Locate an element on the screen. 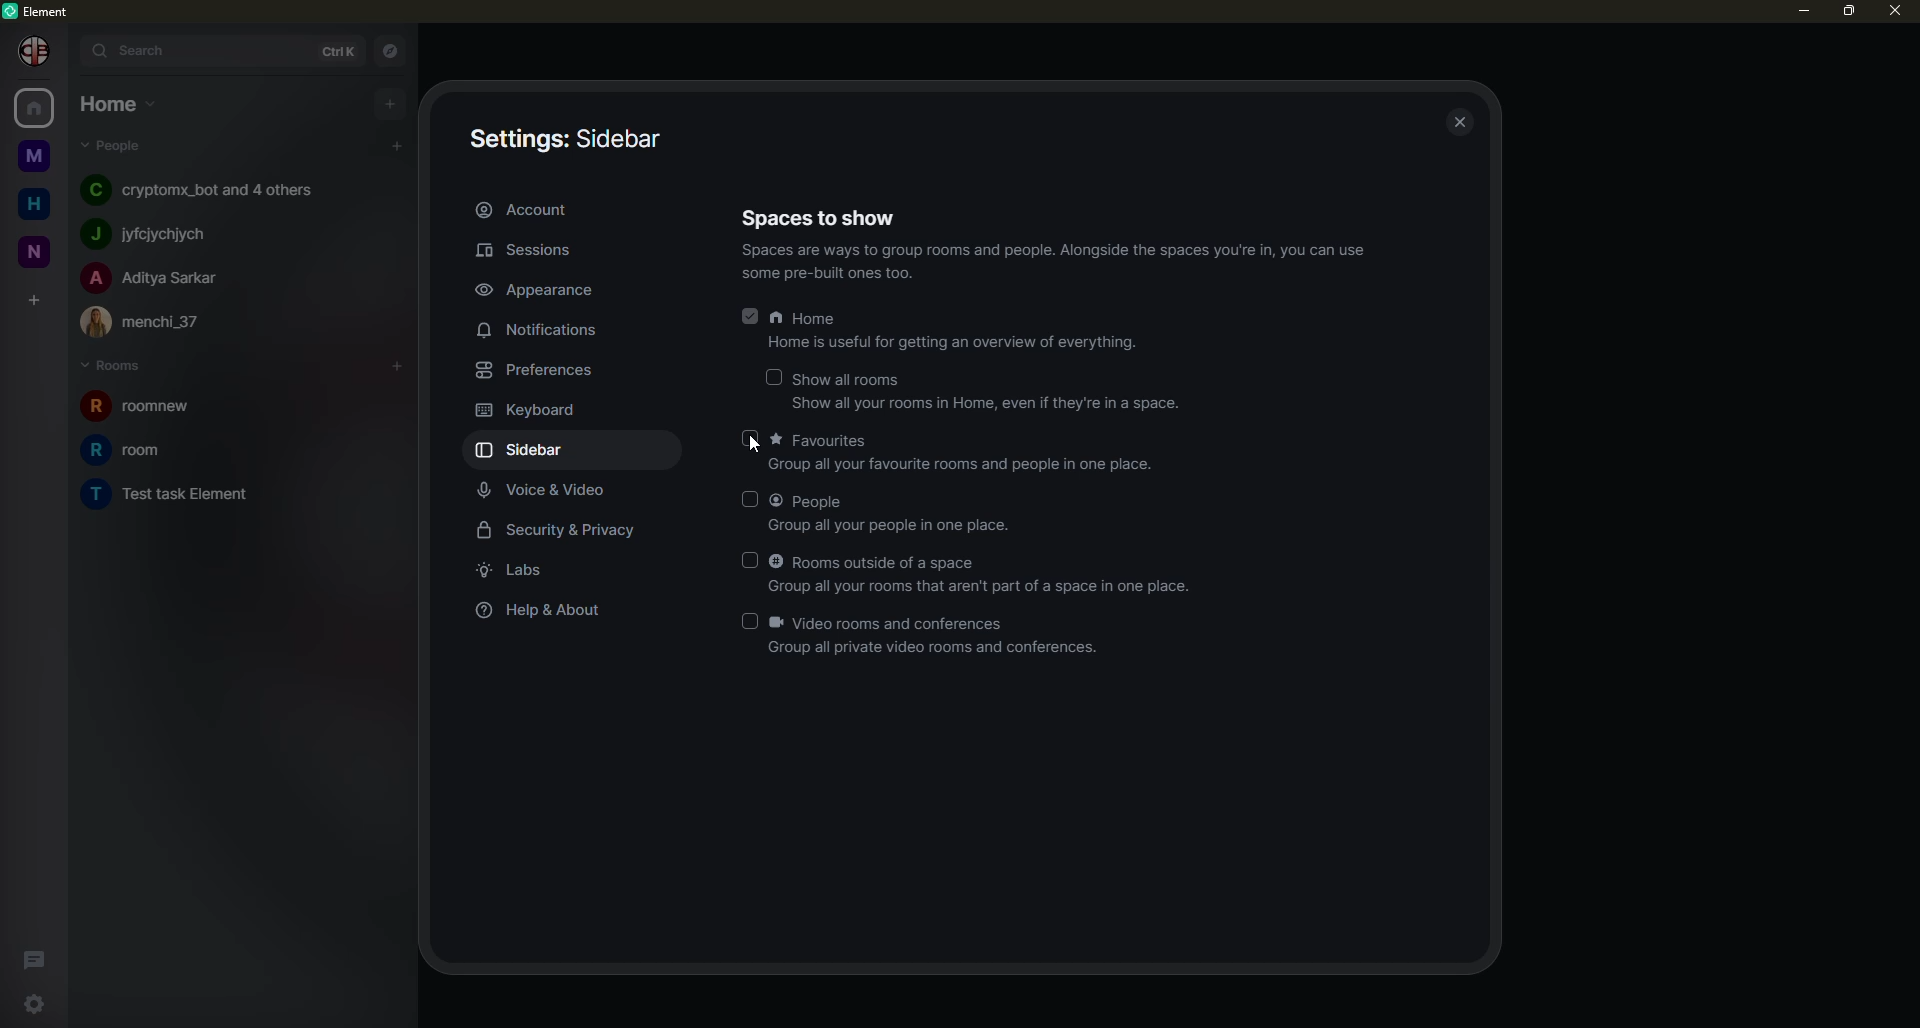 The width and height of the screenshot is (1920, 1028). account is located at coordinates (523, 210).